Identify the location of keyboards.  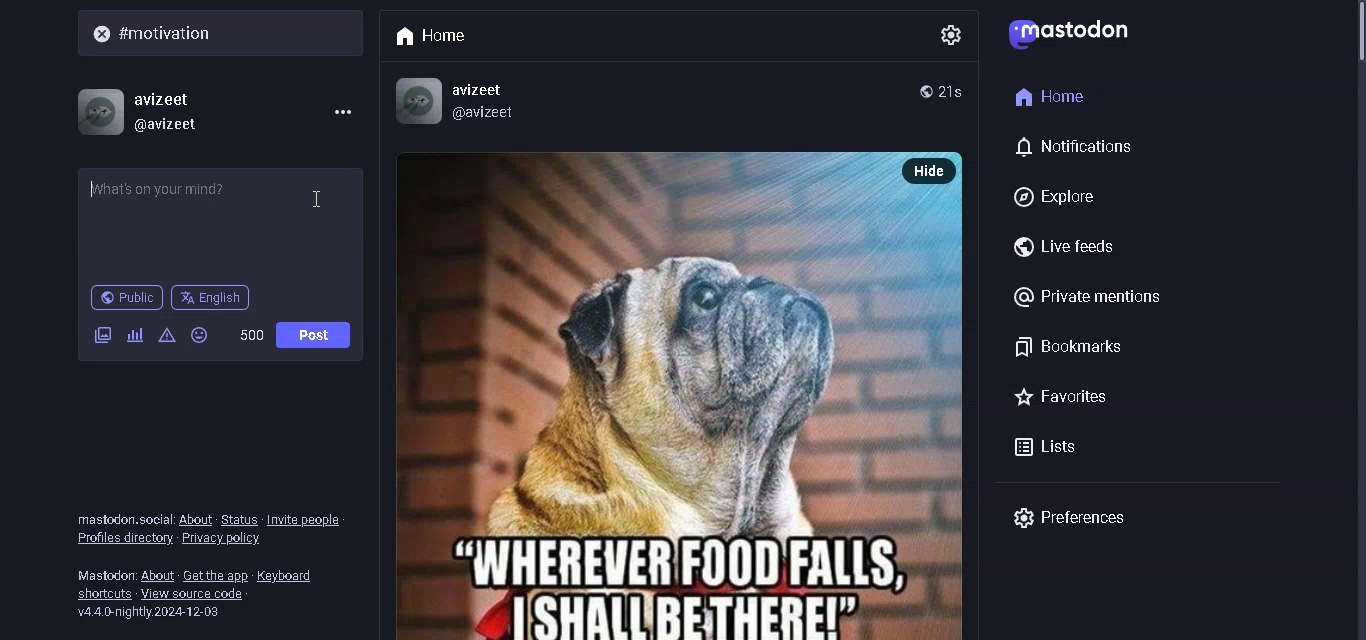
(291, 573).